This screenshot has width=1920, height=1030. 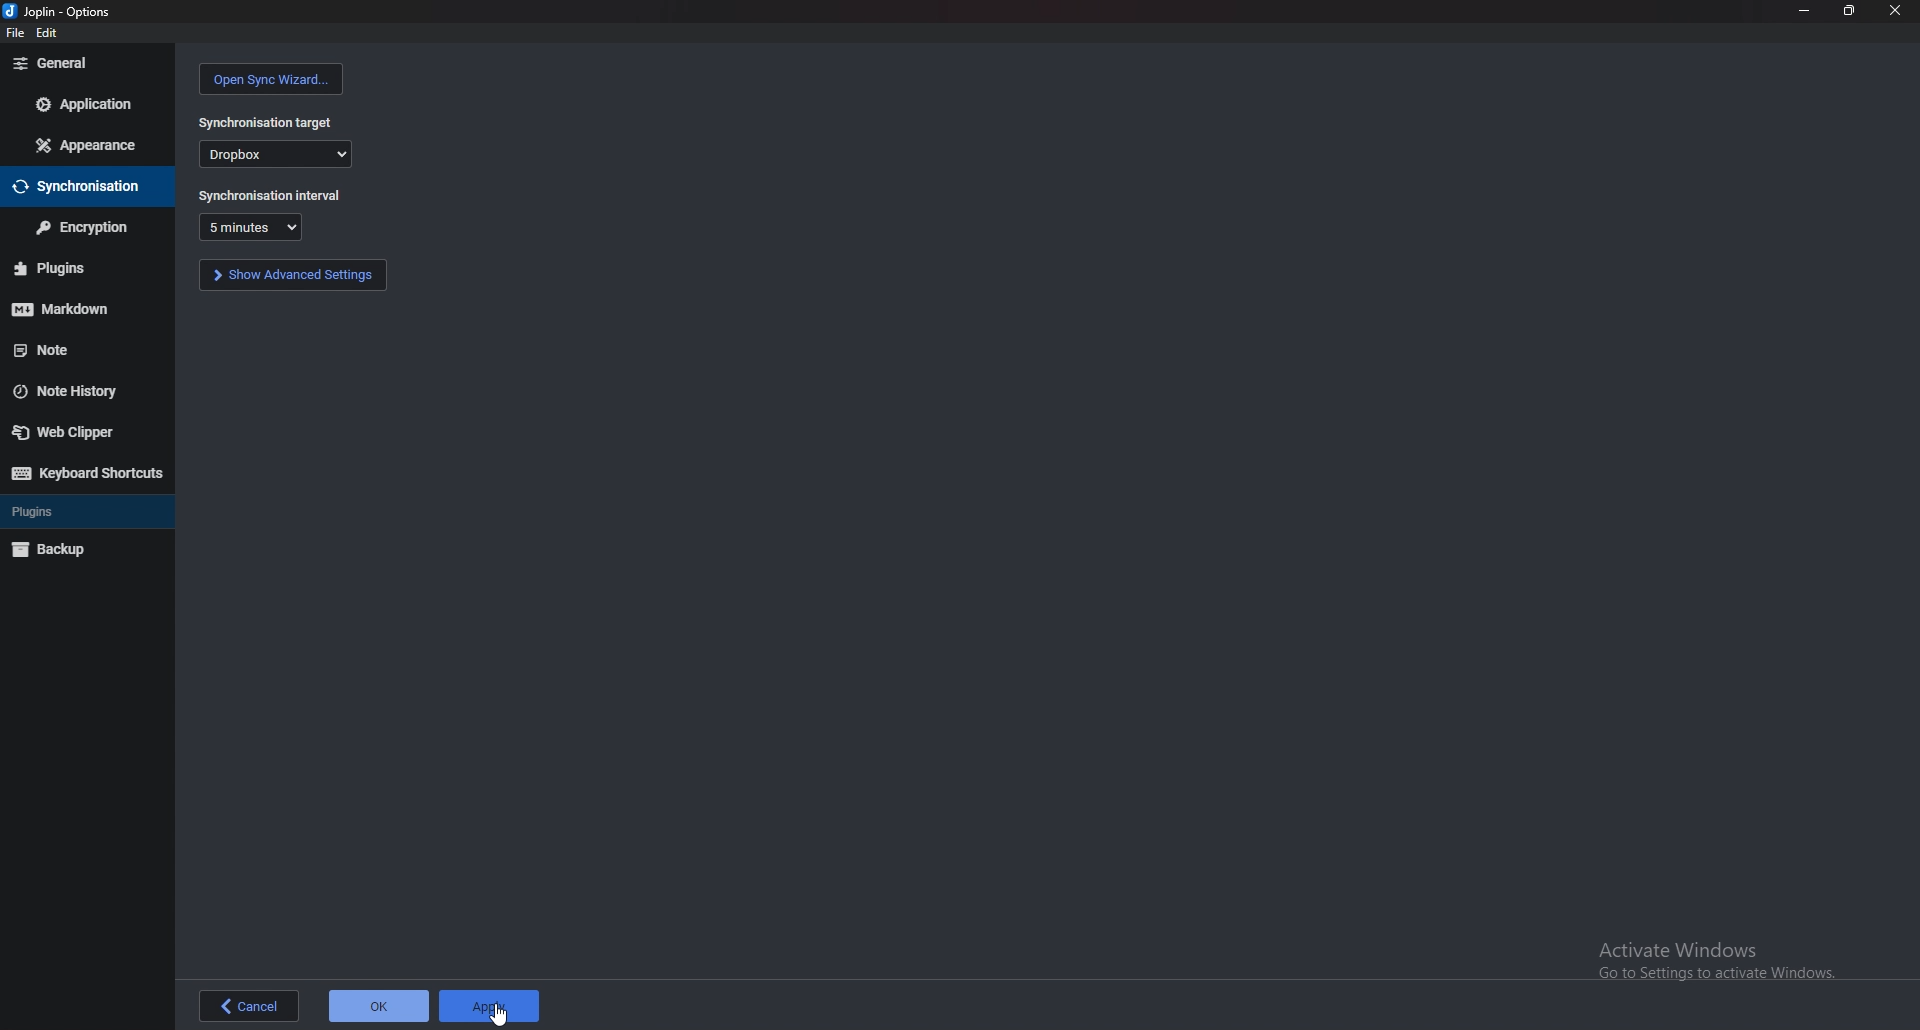 I want to click on show advanced, so click(x=295, y=275).